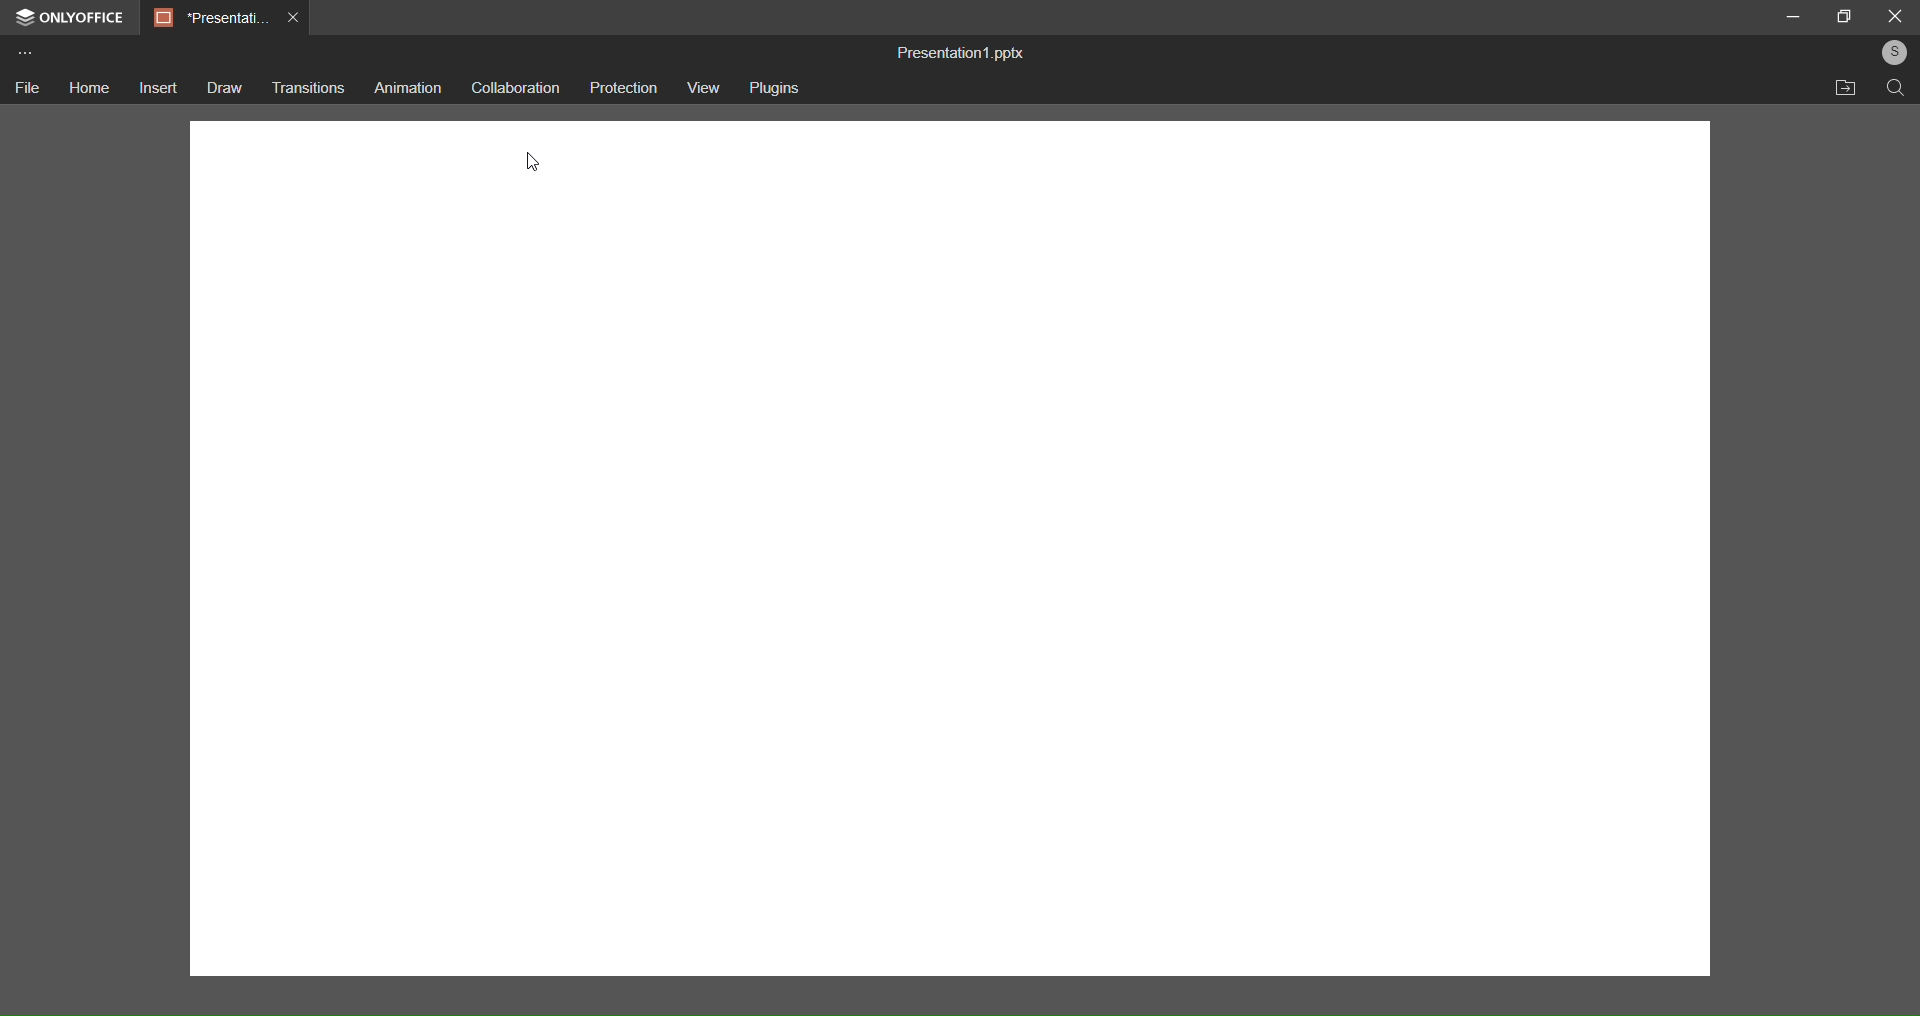 The width and height of the screenshot is (1920, 1016). What do you see at coordinates (30, 91) in the screenshot?
I see `file` at bounding box center [30, 91].